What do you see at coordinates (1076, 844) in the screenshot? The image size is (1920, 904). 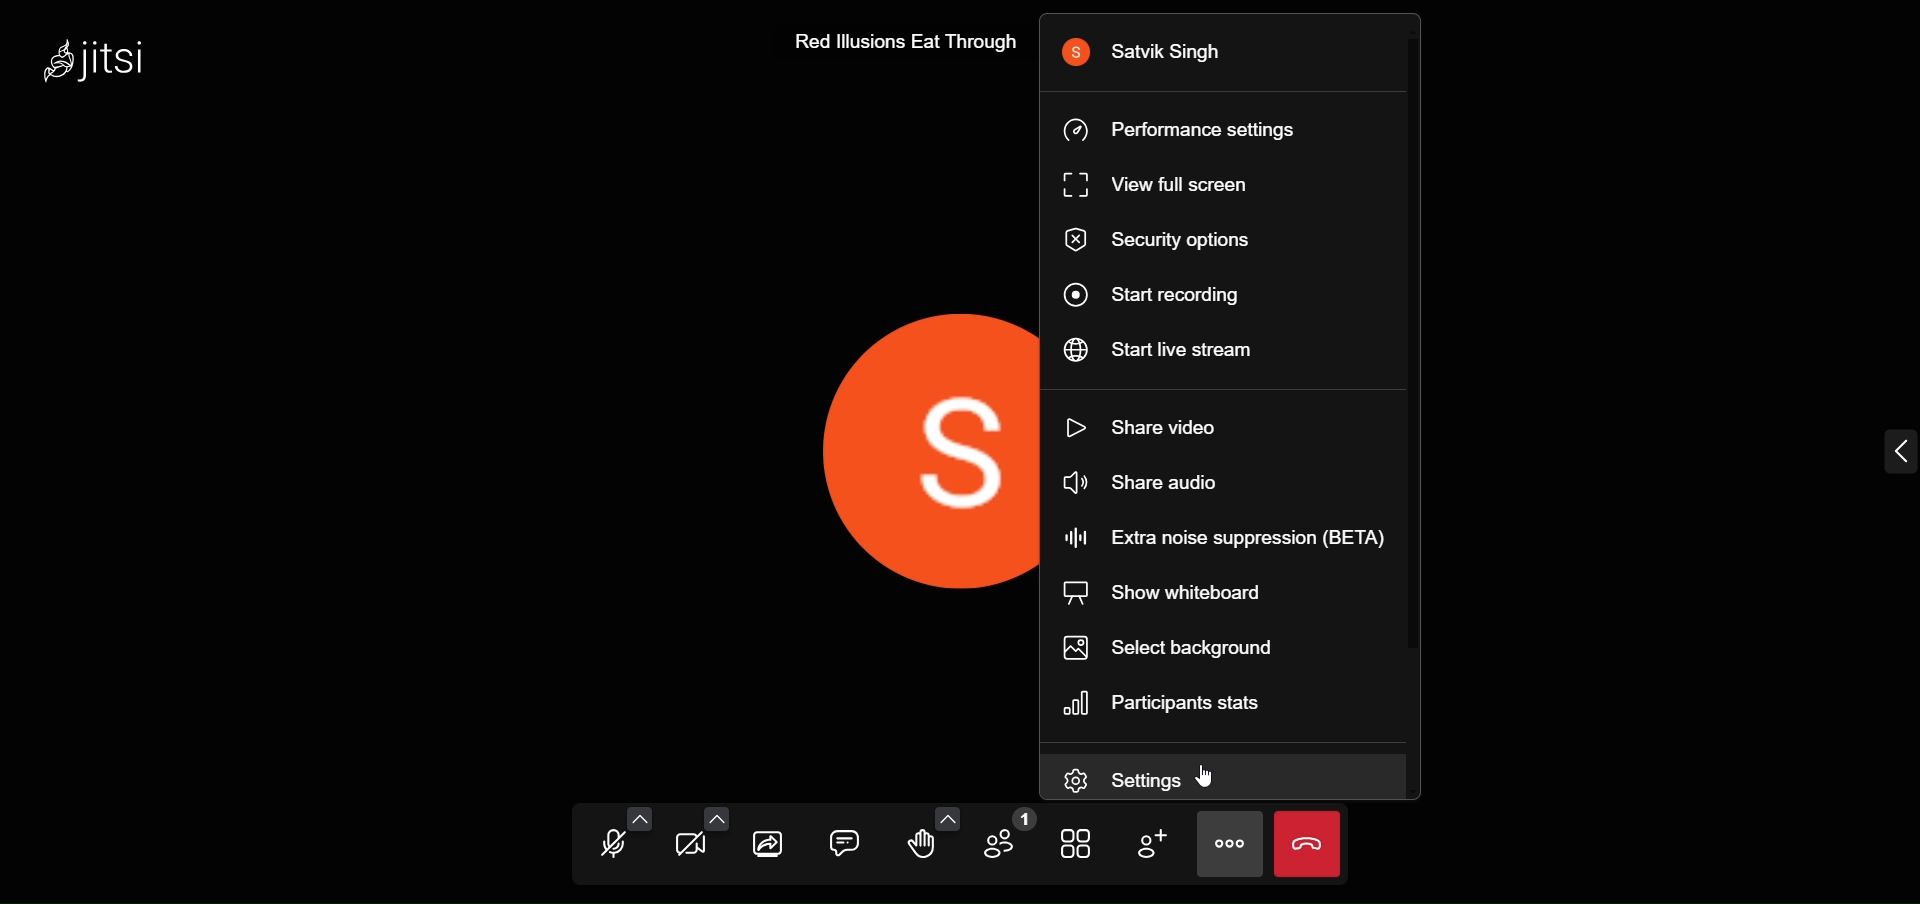 I see `tile view` at bounding box center [1076, 844].